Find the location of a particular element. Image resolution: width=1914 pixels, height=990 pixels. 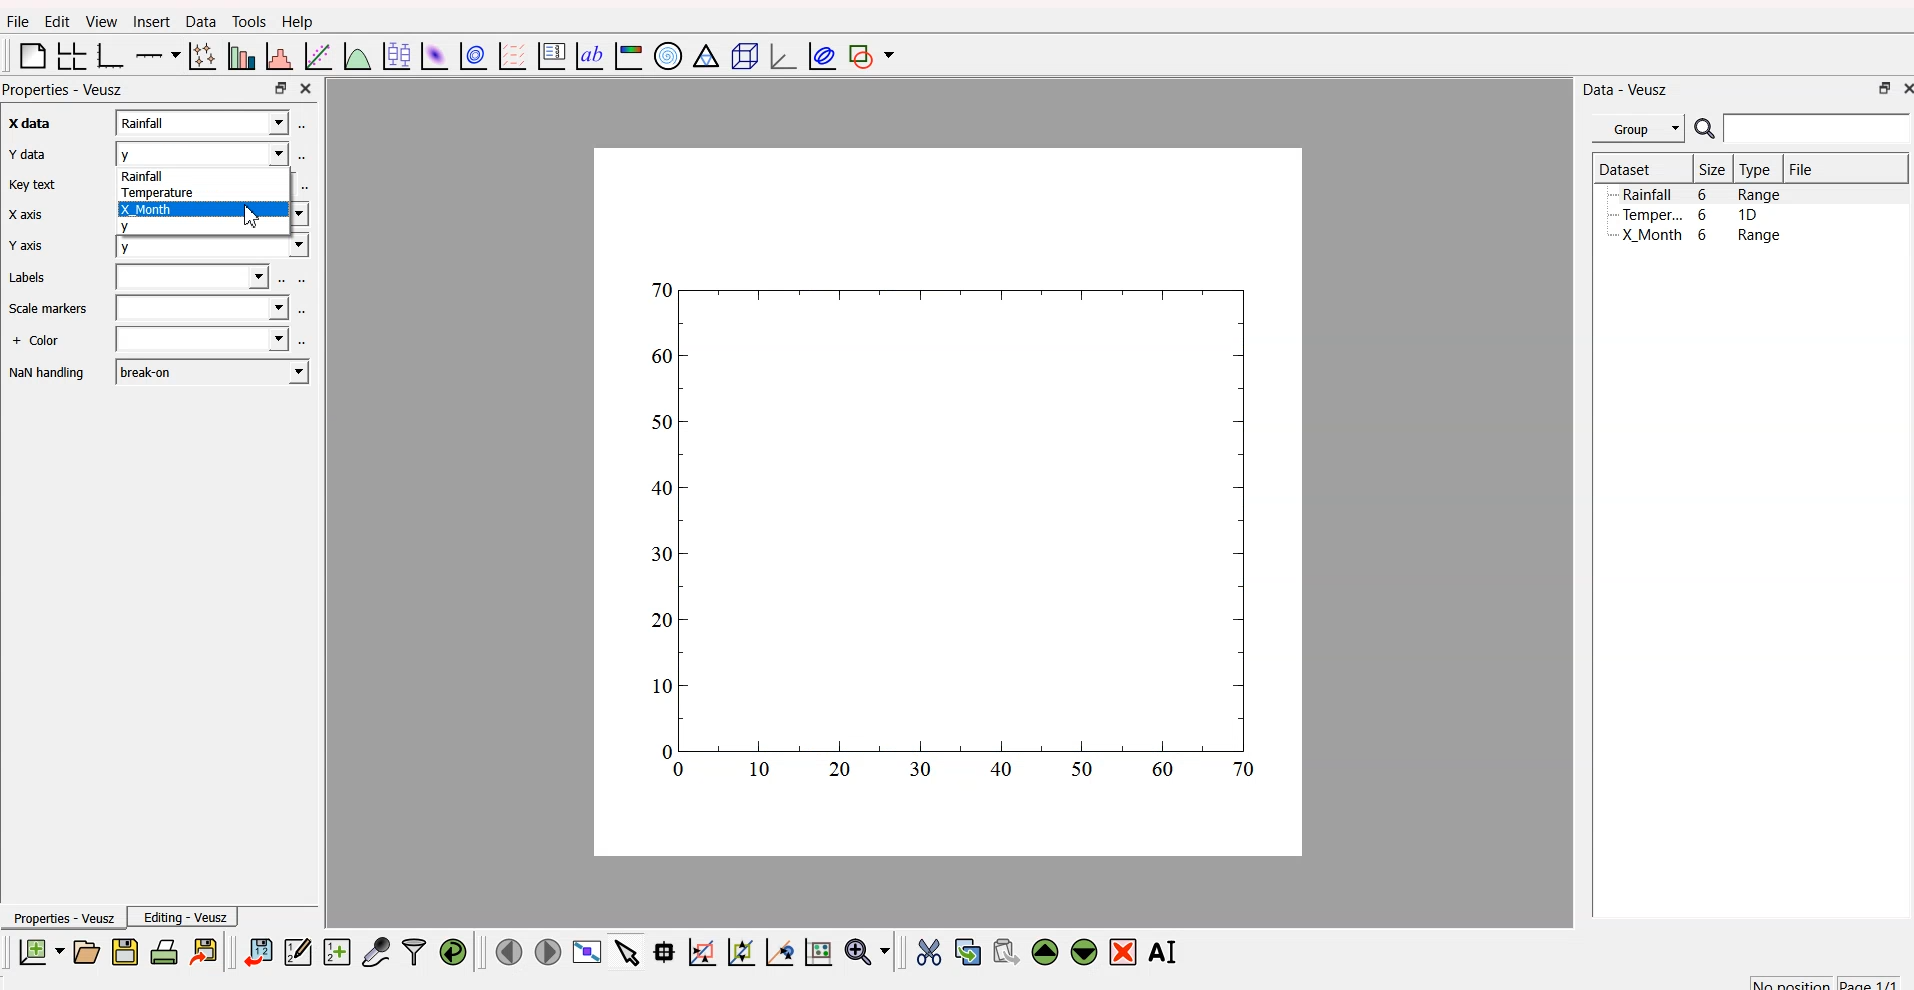

cut the widget is located at coordinates (927, 951).